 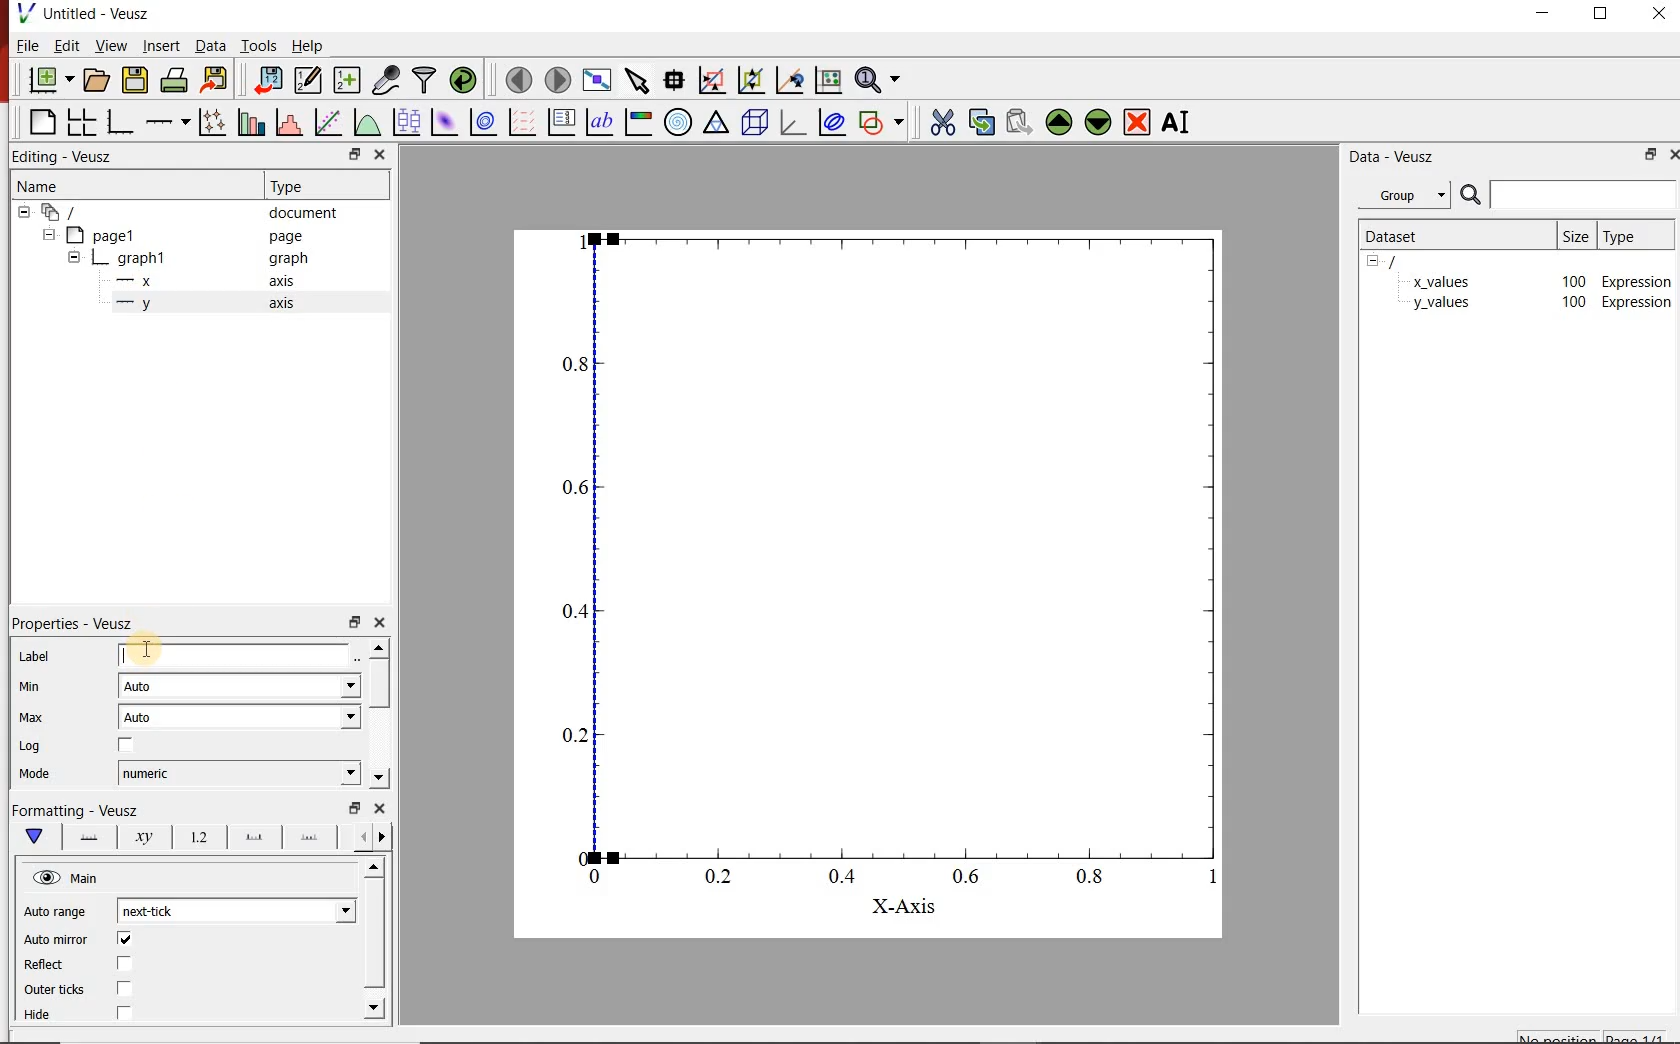 What do you see at coordinates (126, 1011) in the screenshot?
I see `checkbox` at bounding box center [126, 1011].